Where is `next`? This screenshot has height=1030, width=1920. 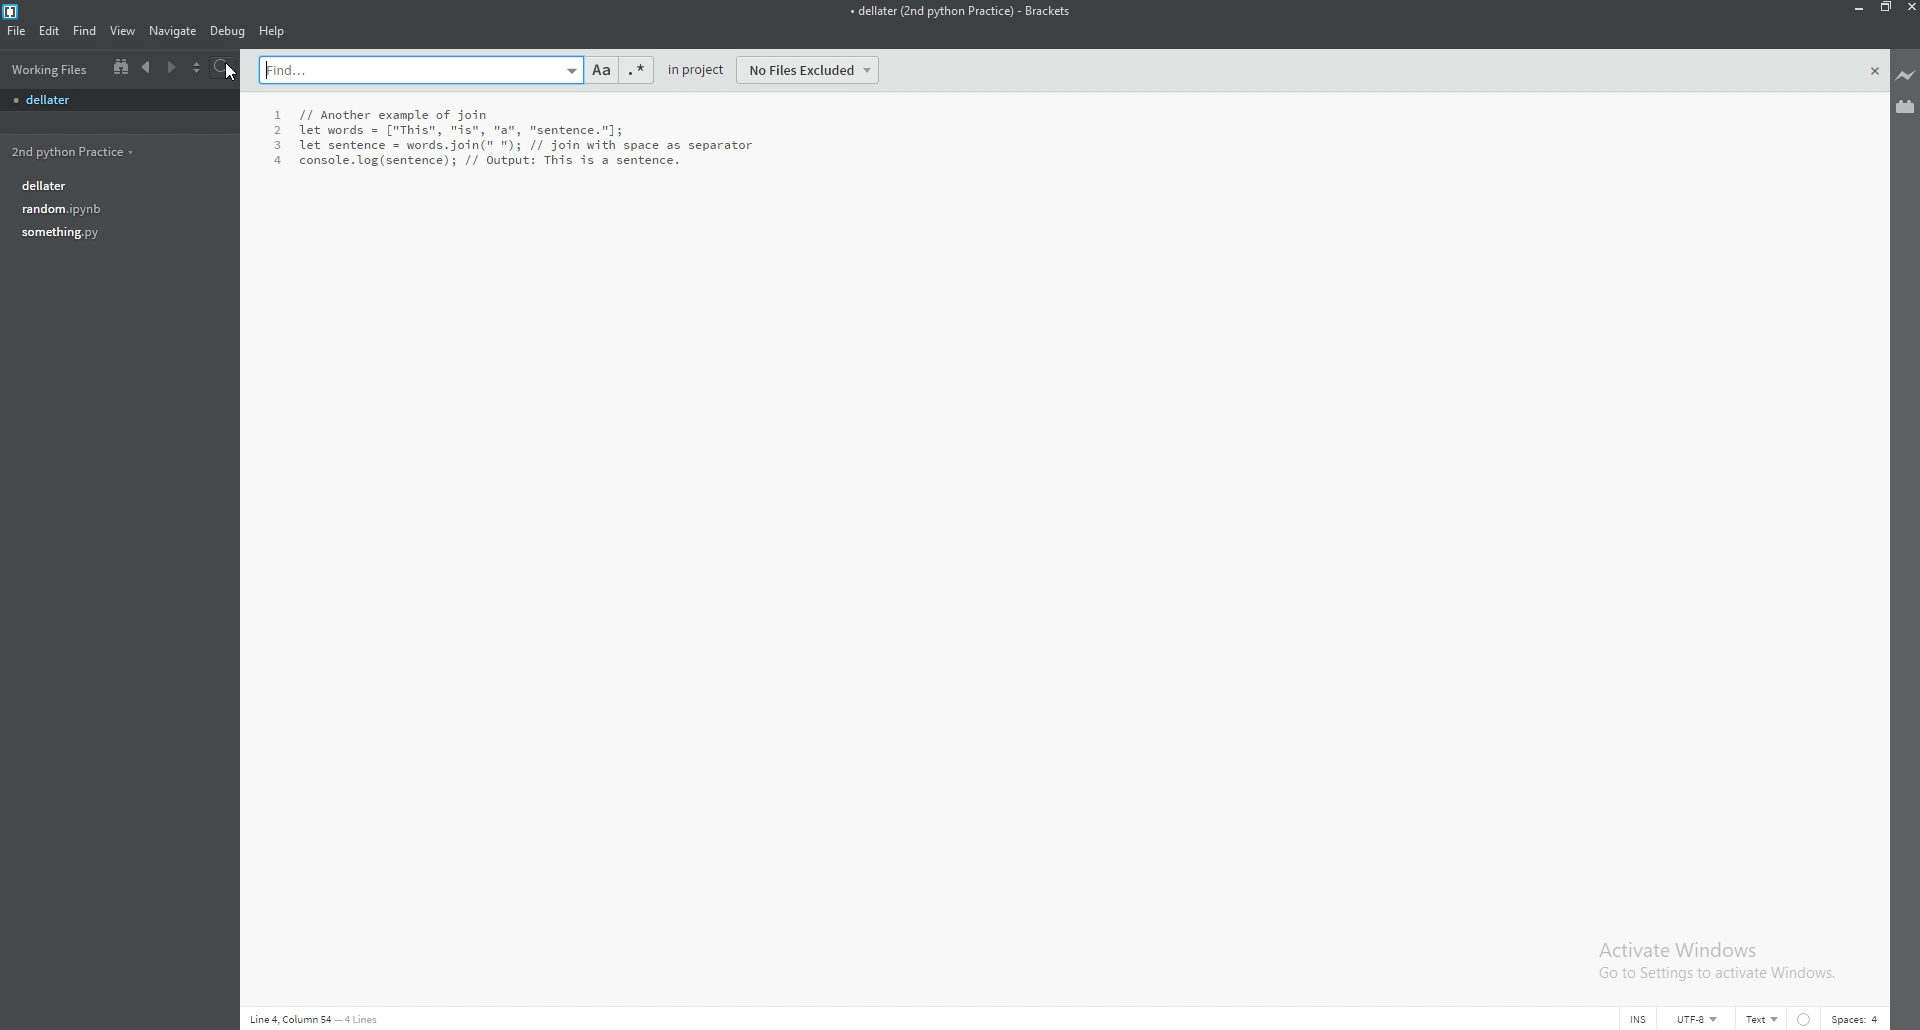 next is located at coordinates (171, 68).